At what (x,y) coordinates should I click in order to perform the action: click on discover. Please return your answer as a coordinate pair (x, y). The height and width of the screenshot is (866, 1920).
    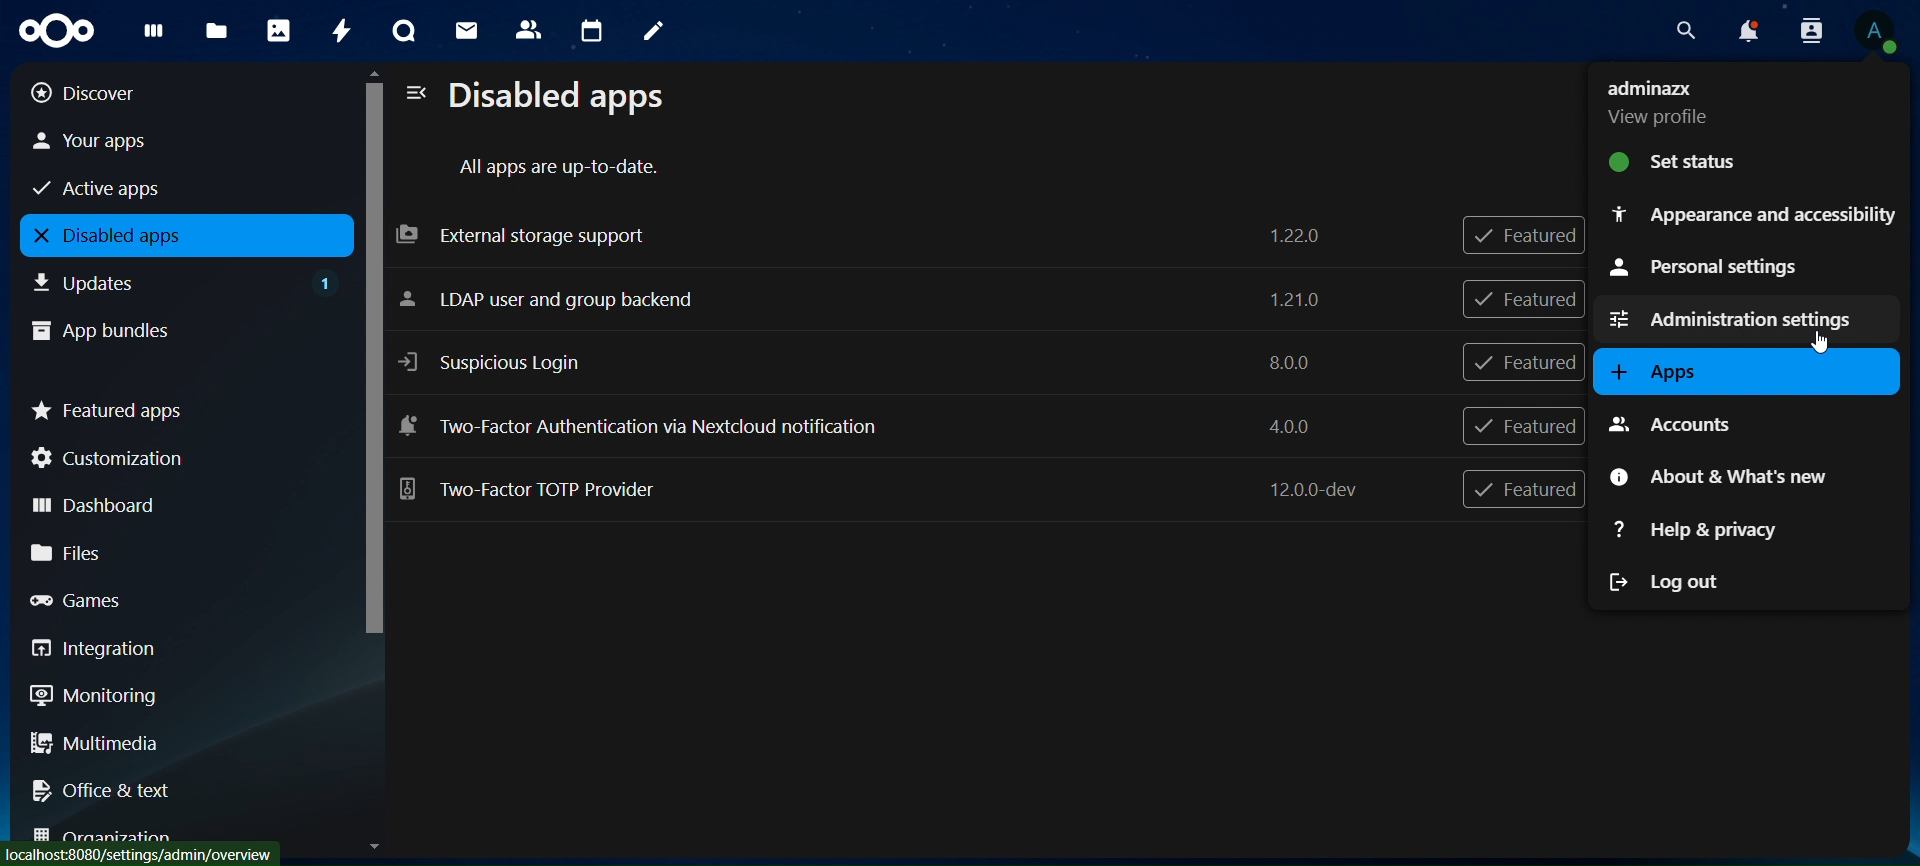
    Looking at the image, I should click on (161, 92).